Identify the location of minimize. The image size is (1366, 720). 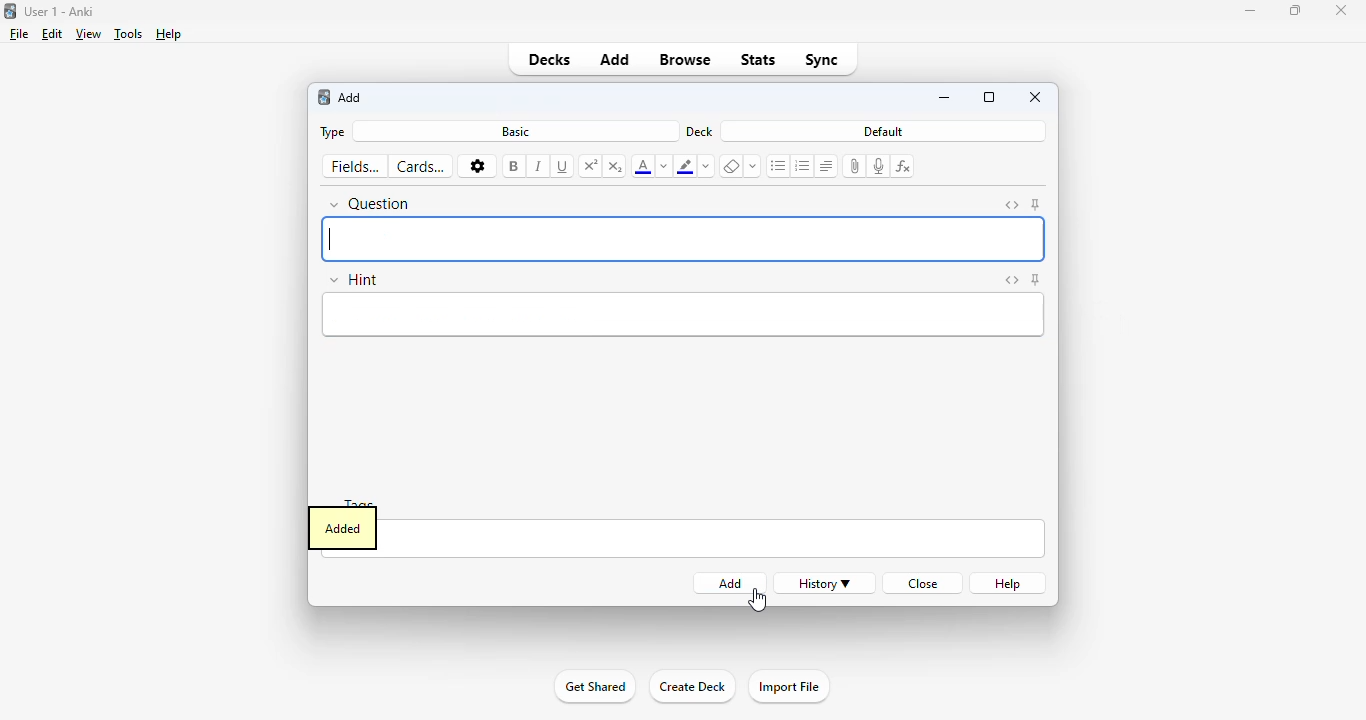
(947, 98).